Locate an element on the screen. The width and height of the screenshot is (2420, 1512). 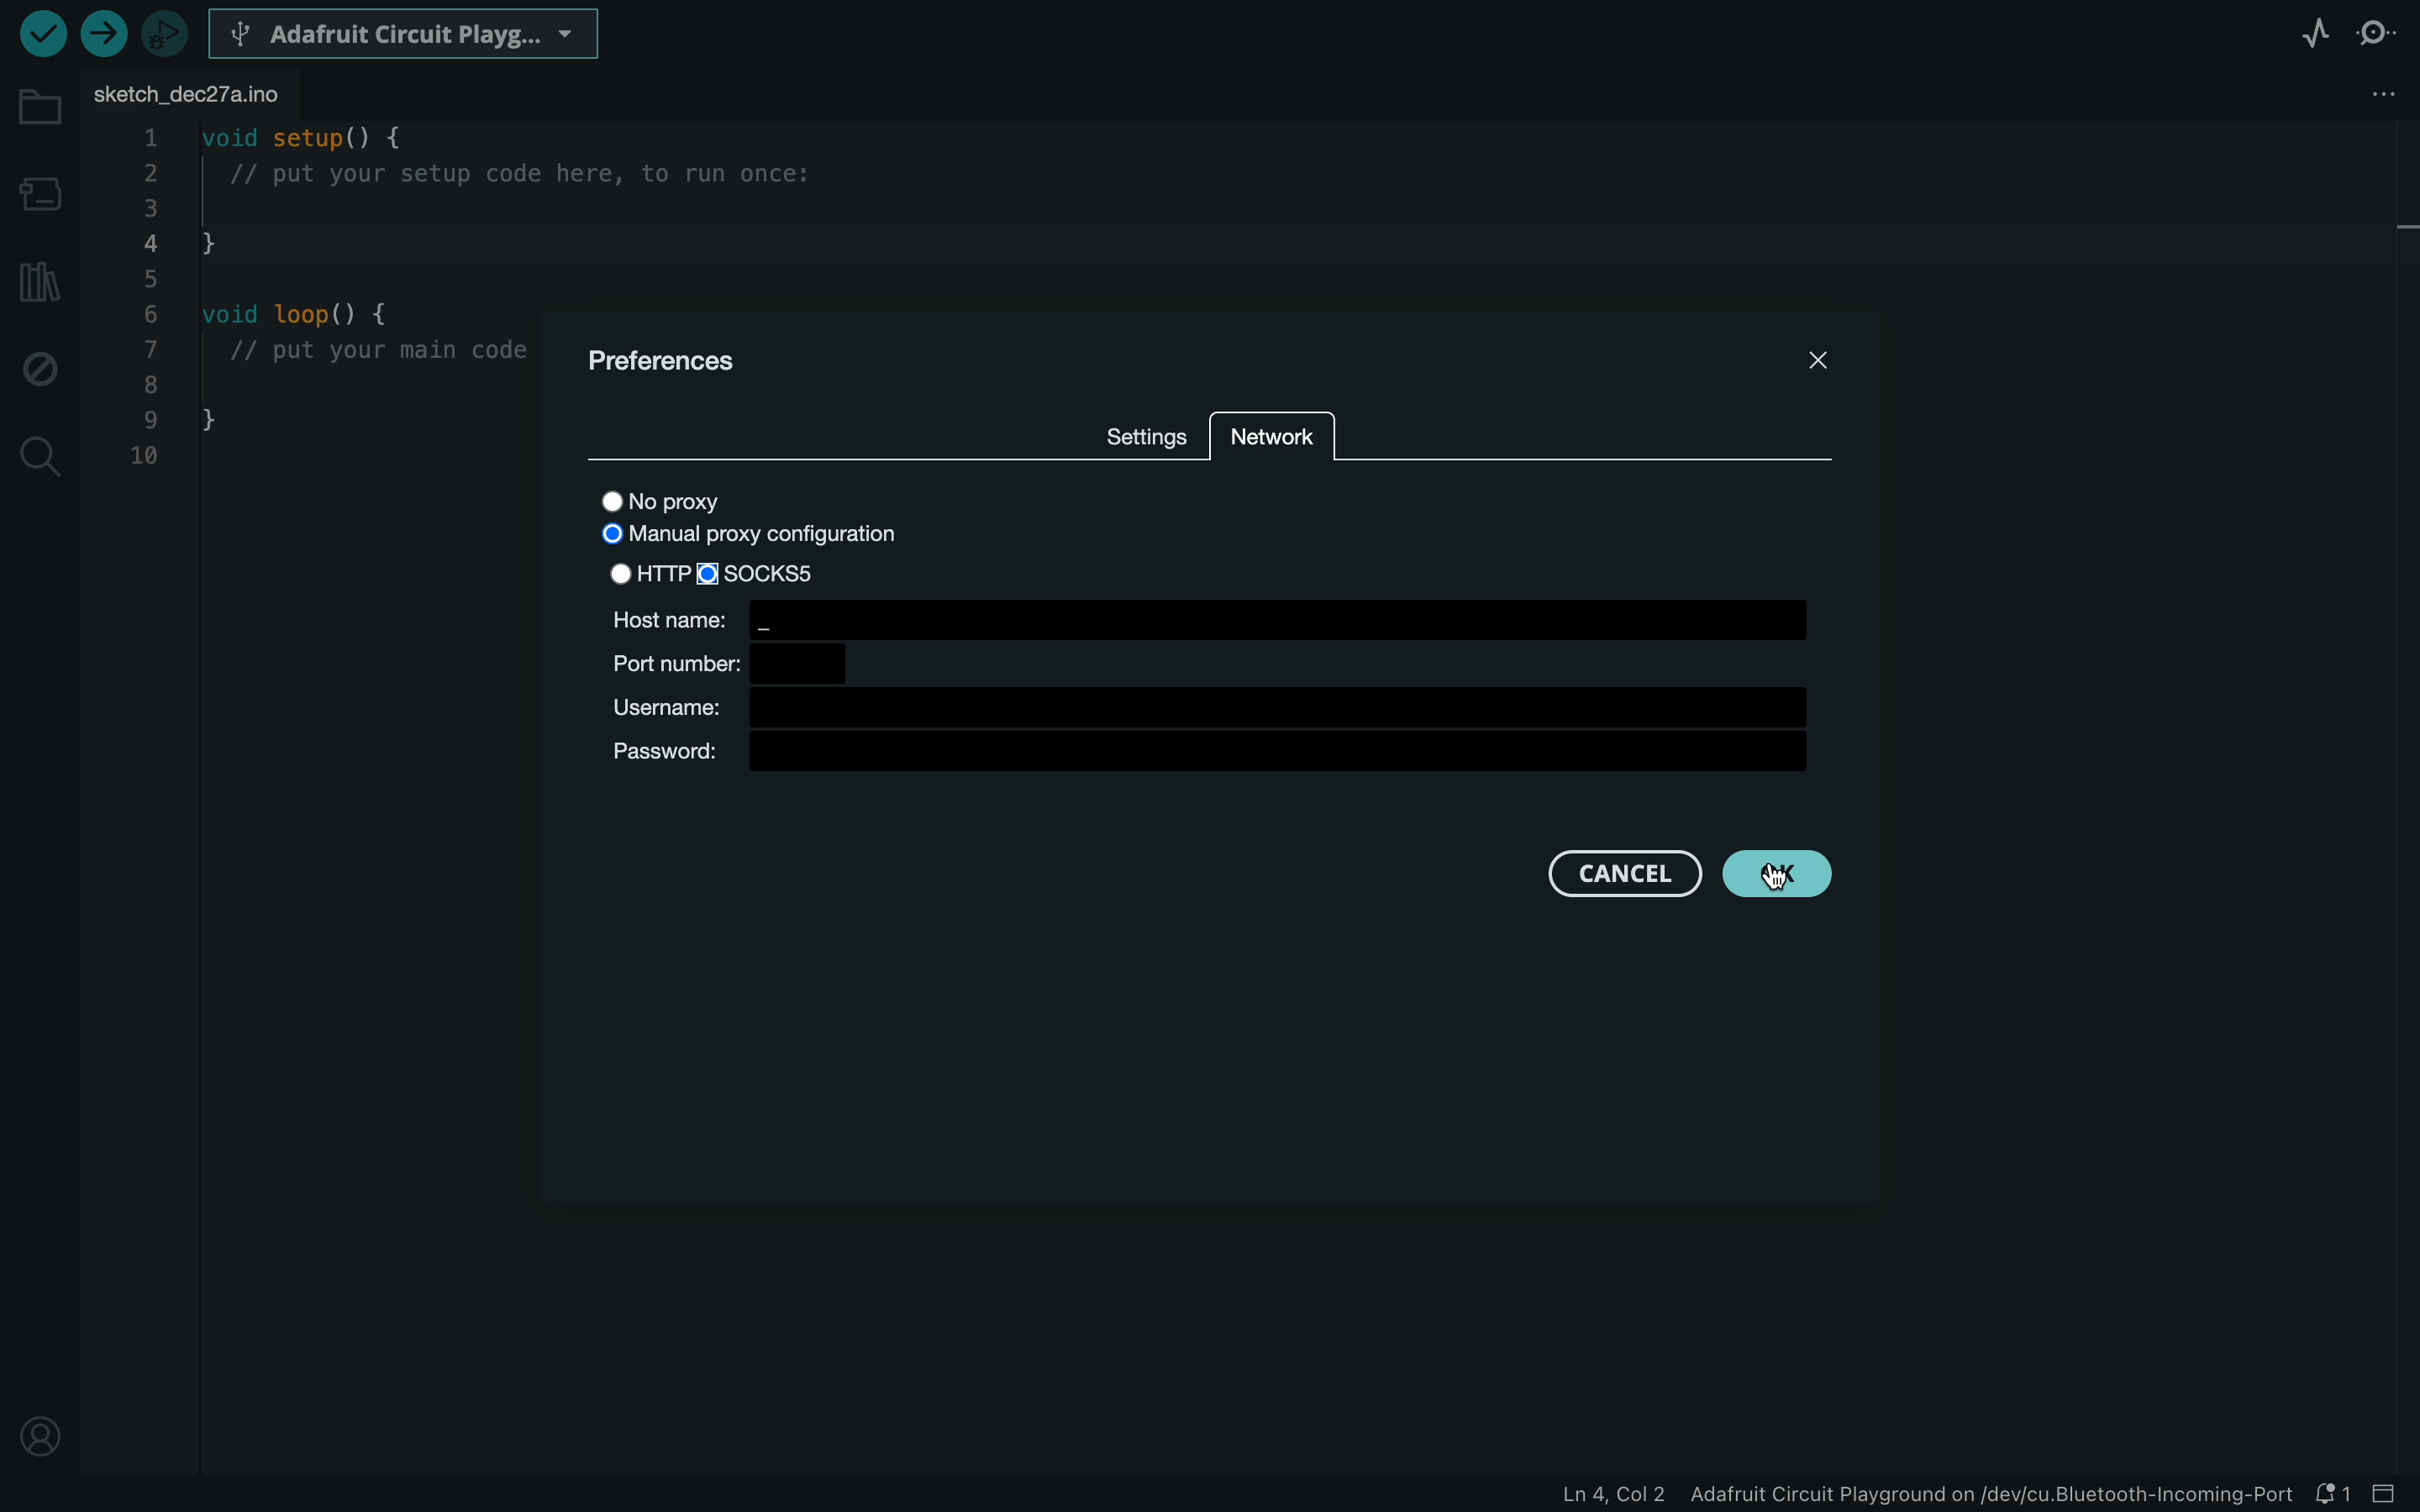
network is located at coordinates (1283, 432).